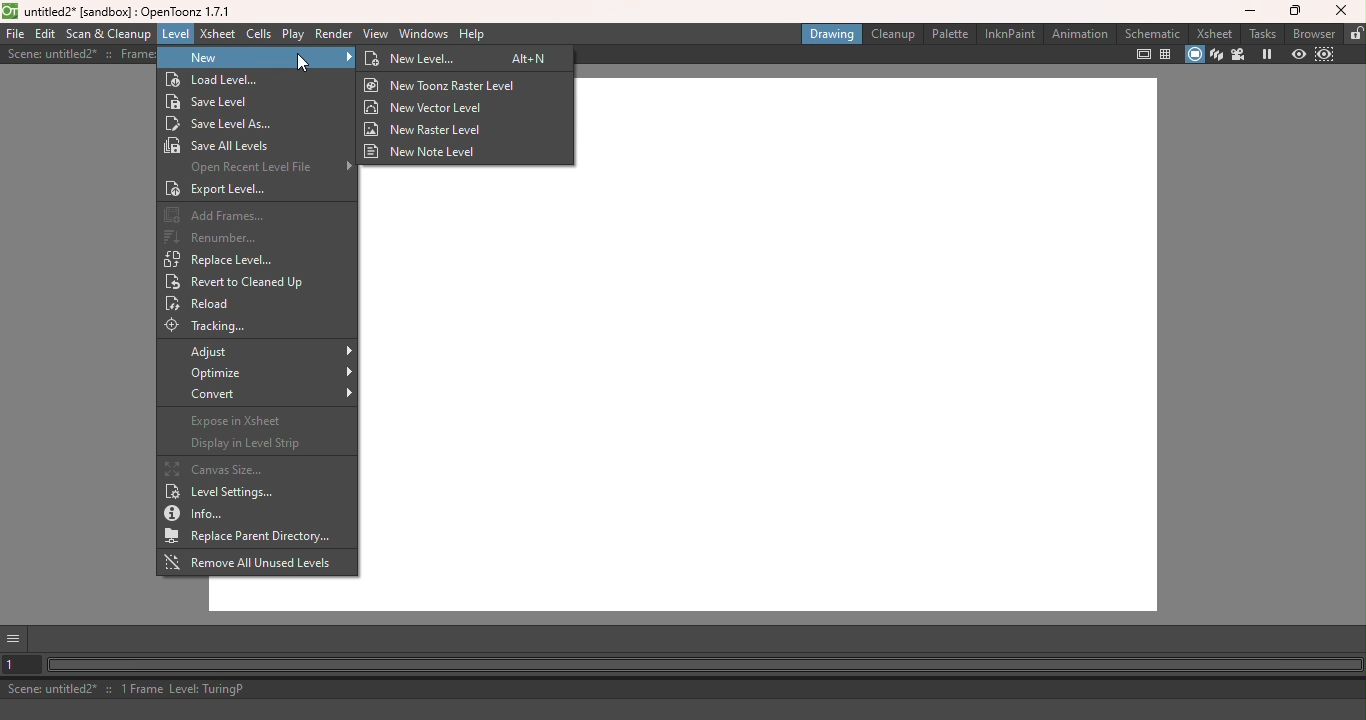 This screenshot has height=720, width=1366. I want to click on cursor, so click(306, 63).